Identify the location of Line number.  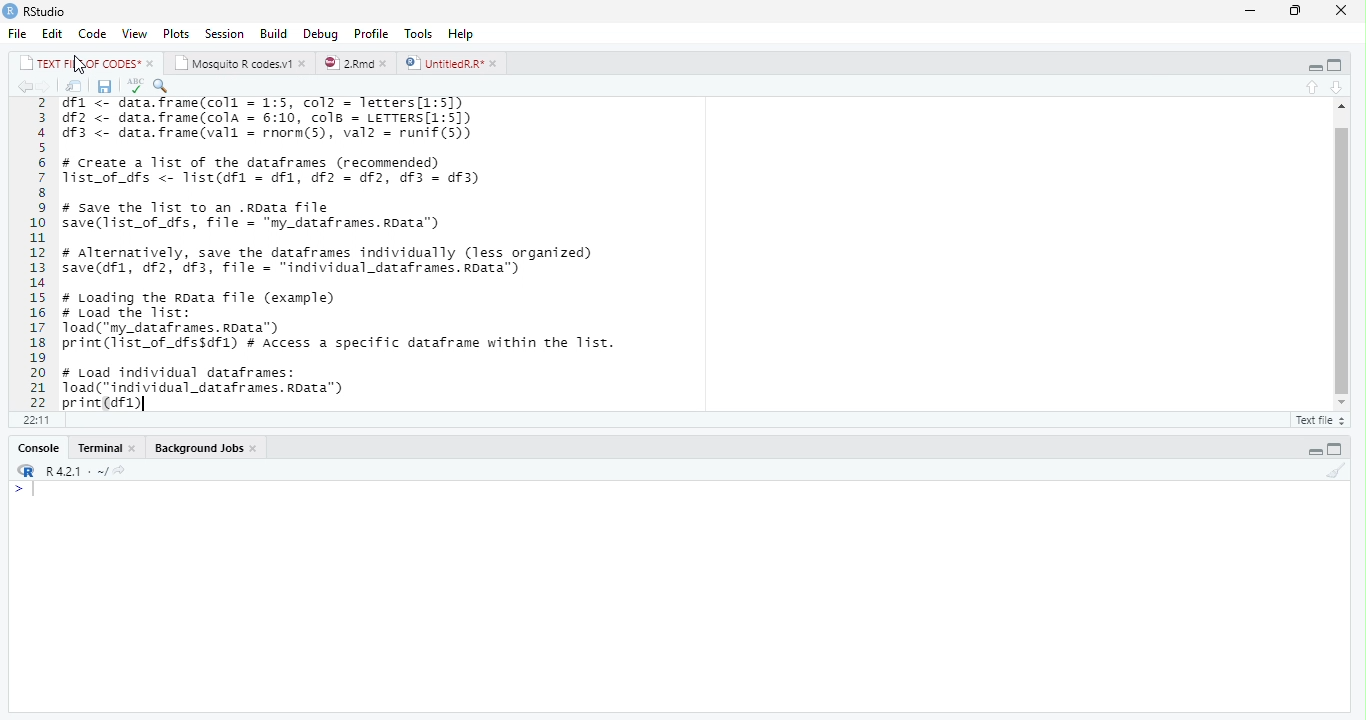
(35, 253).